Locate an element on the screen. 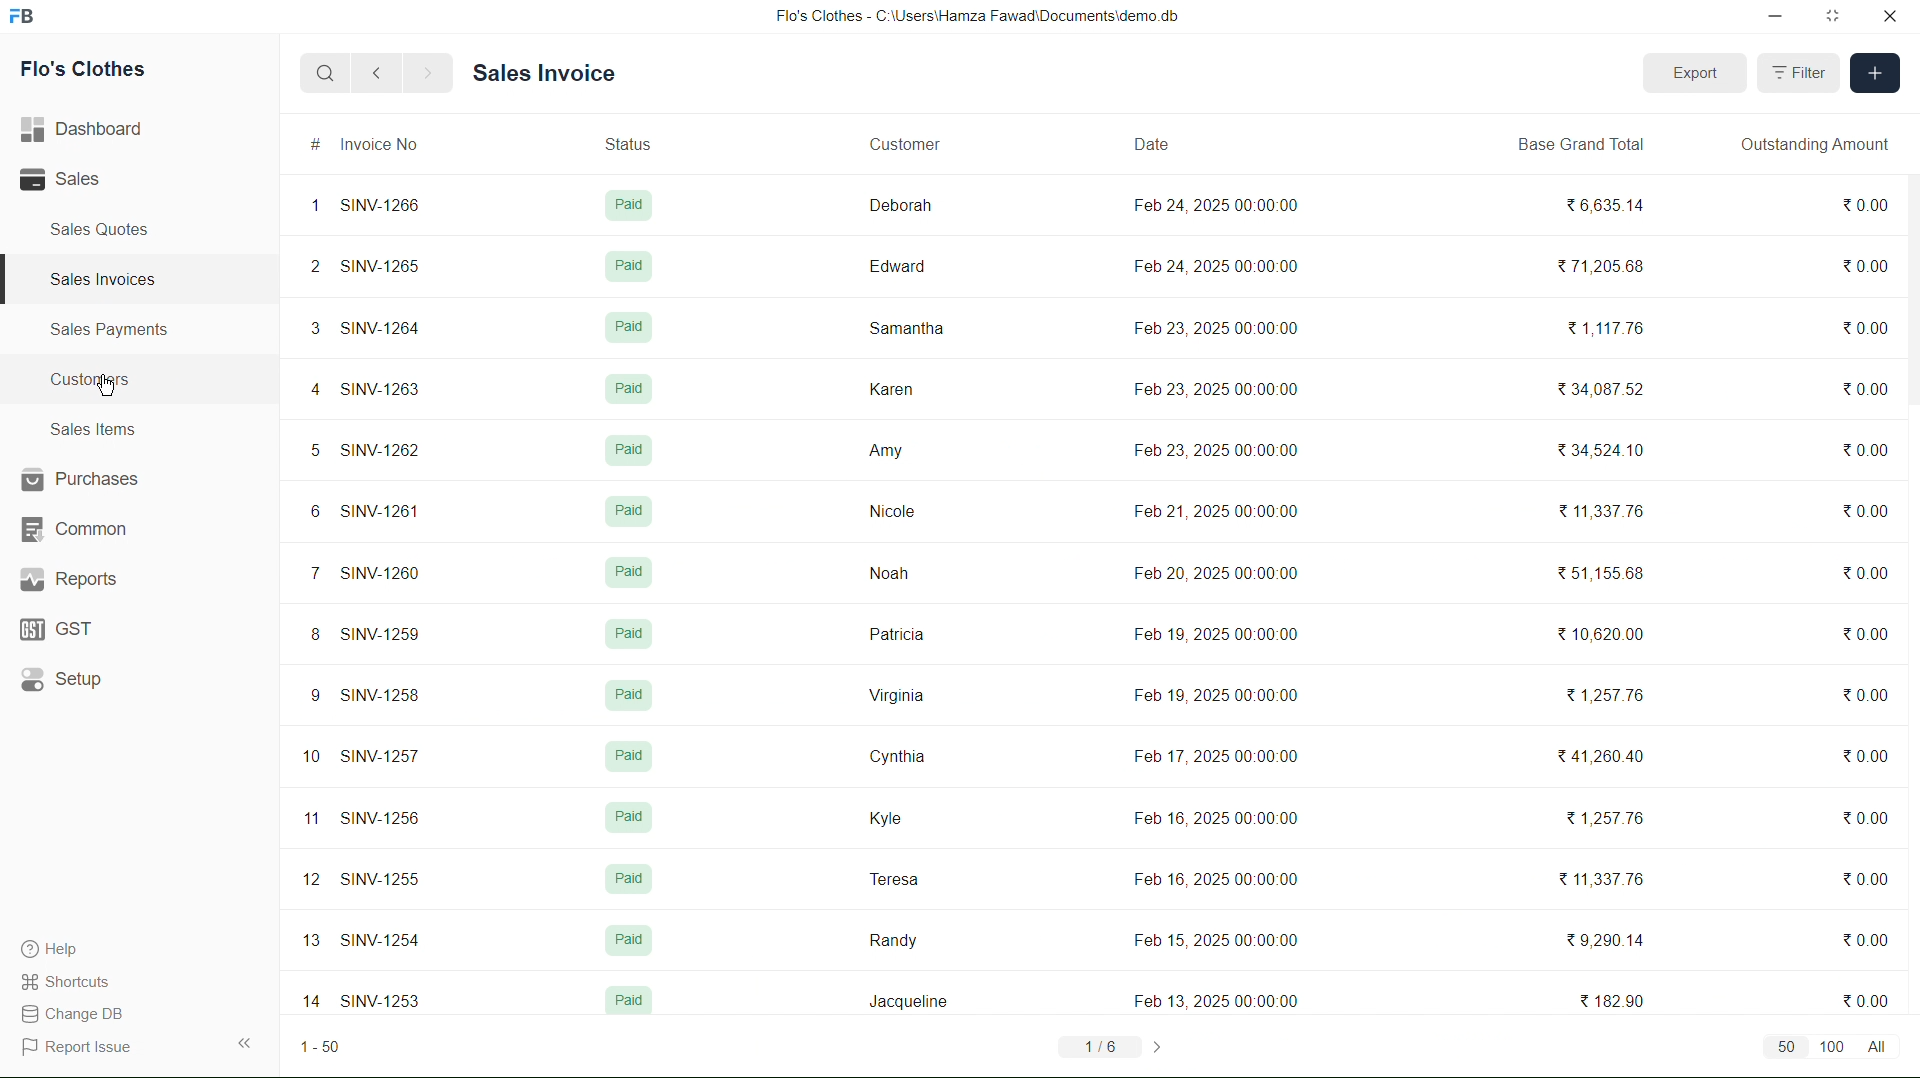  39,290.14 is located at coordinates (1603, 940).